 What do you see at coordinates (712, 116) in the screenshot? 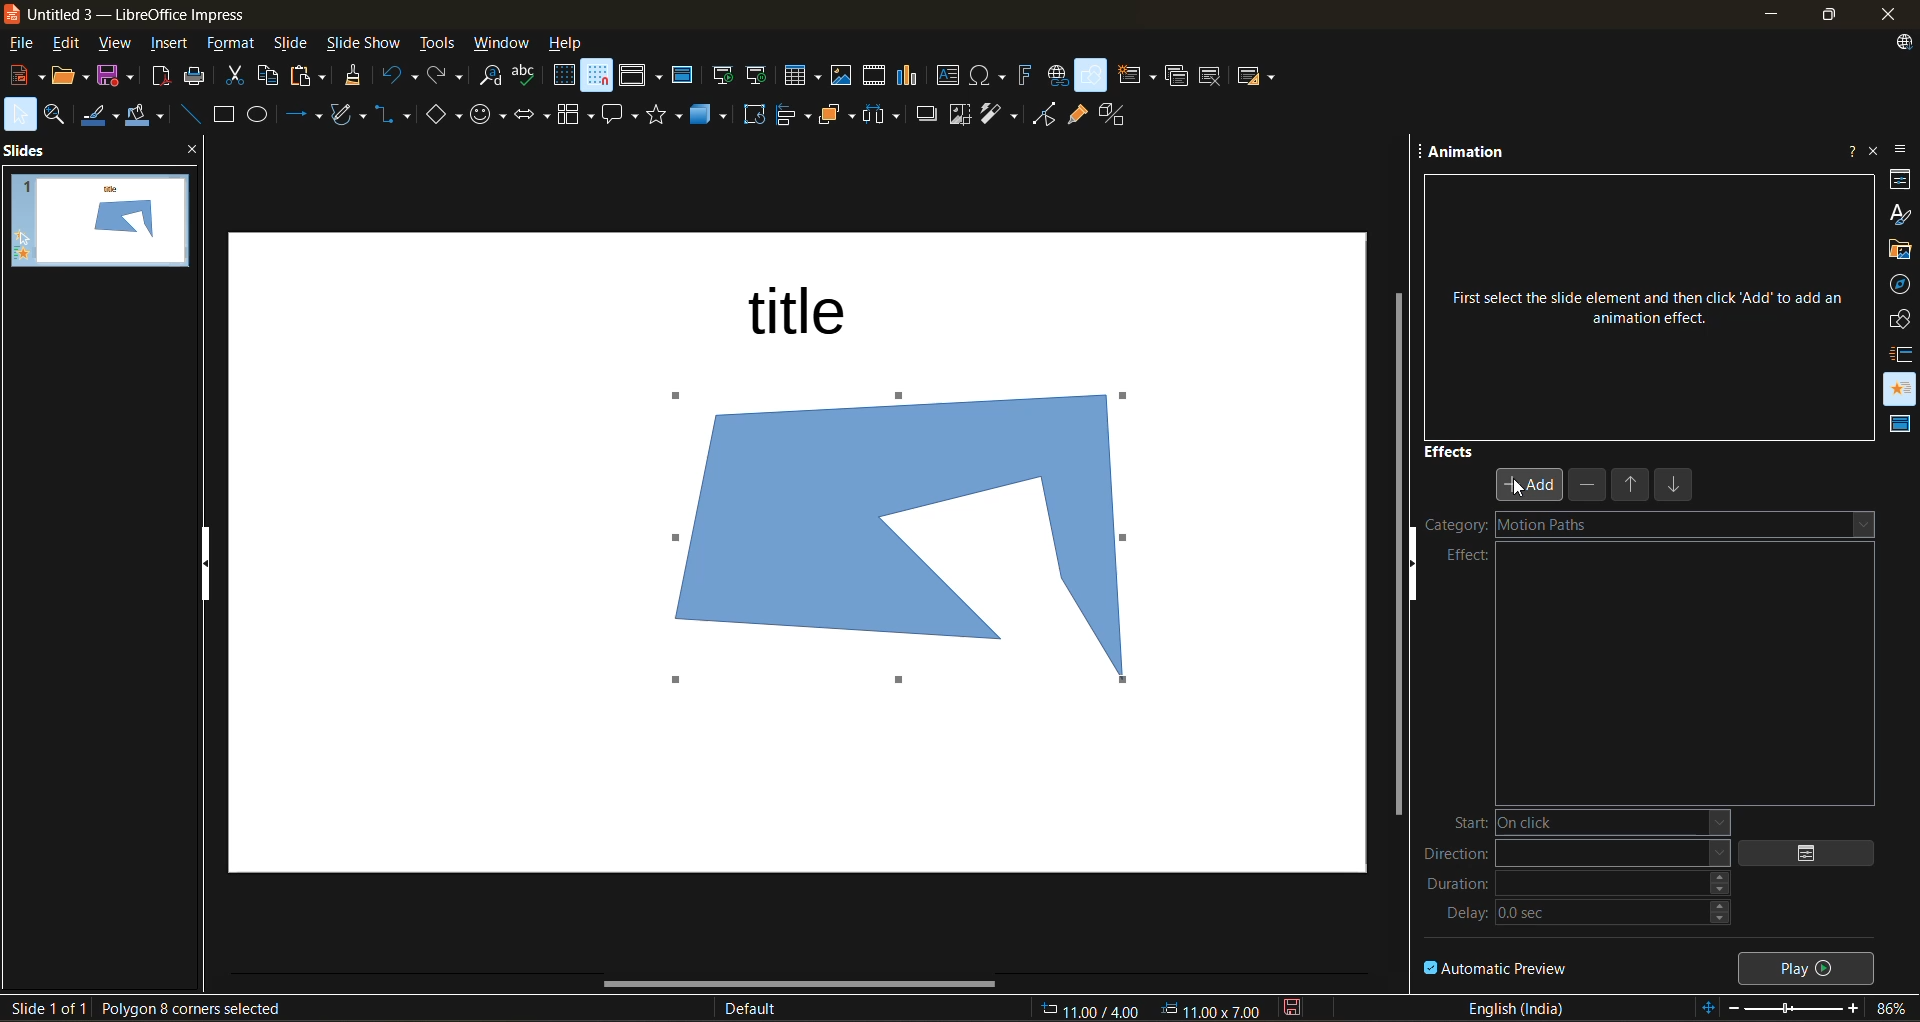
I see `3d objects` at bounding box center [712, 116].